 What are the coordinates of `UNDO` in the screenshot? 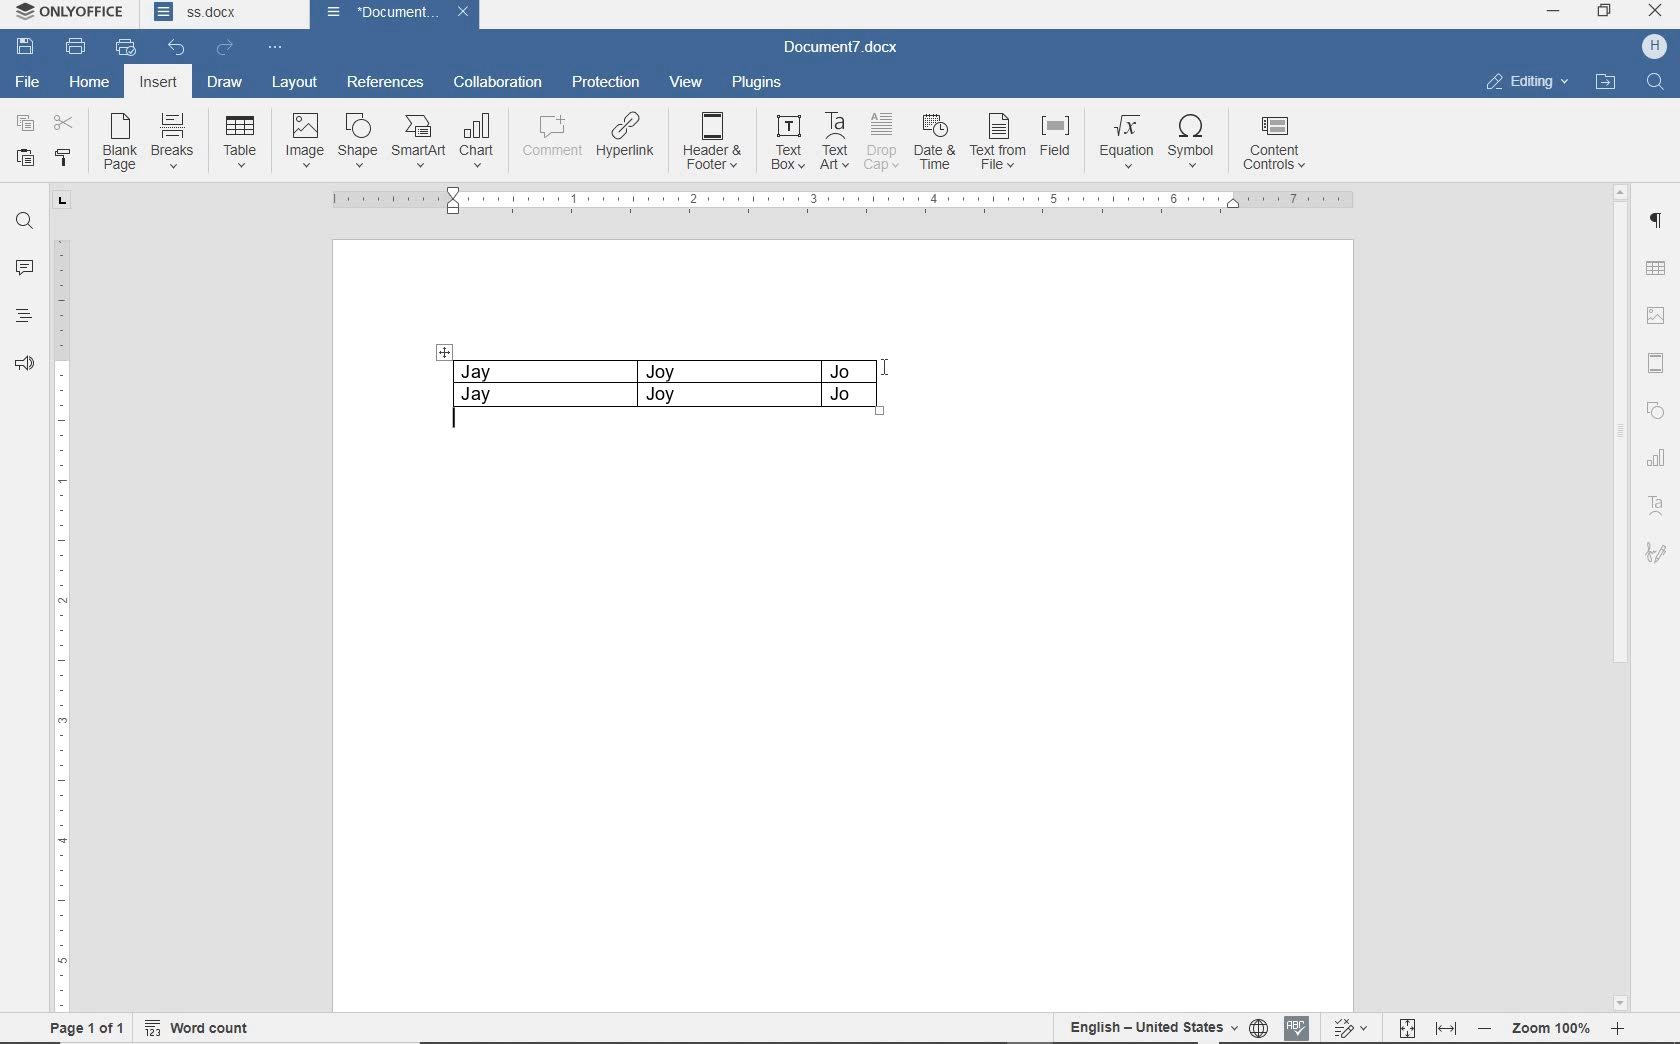 It's located at (171, 46).